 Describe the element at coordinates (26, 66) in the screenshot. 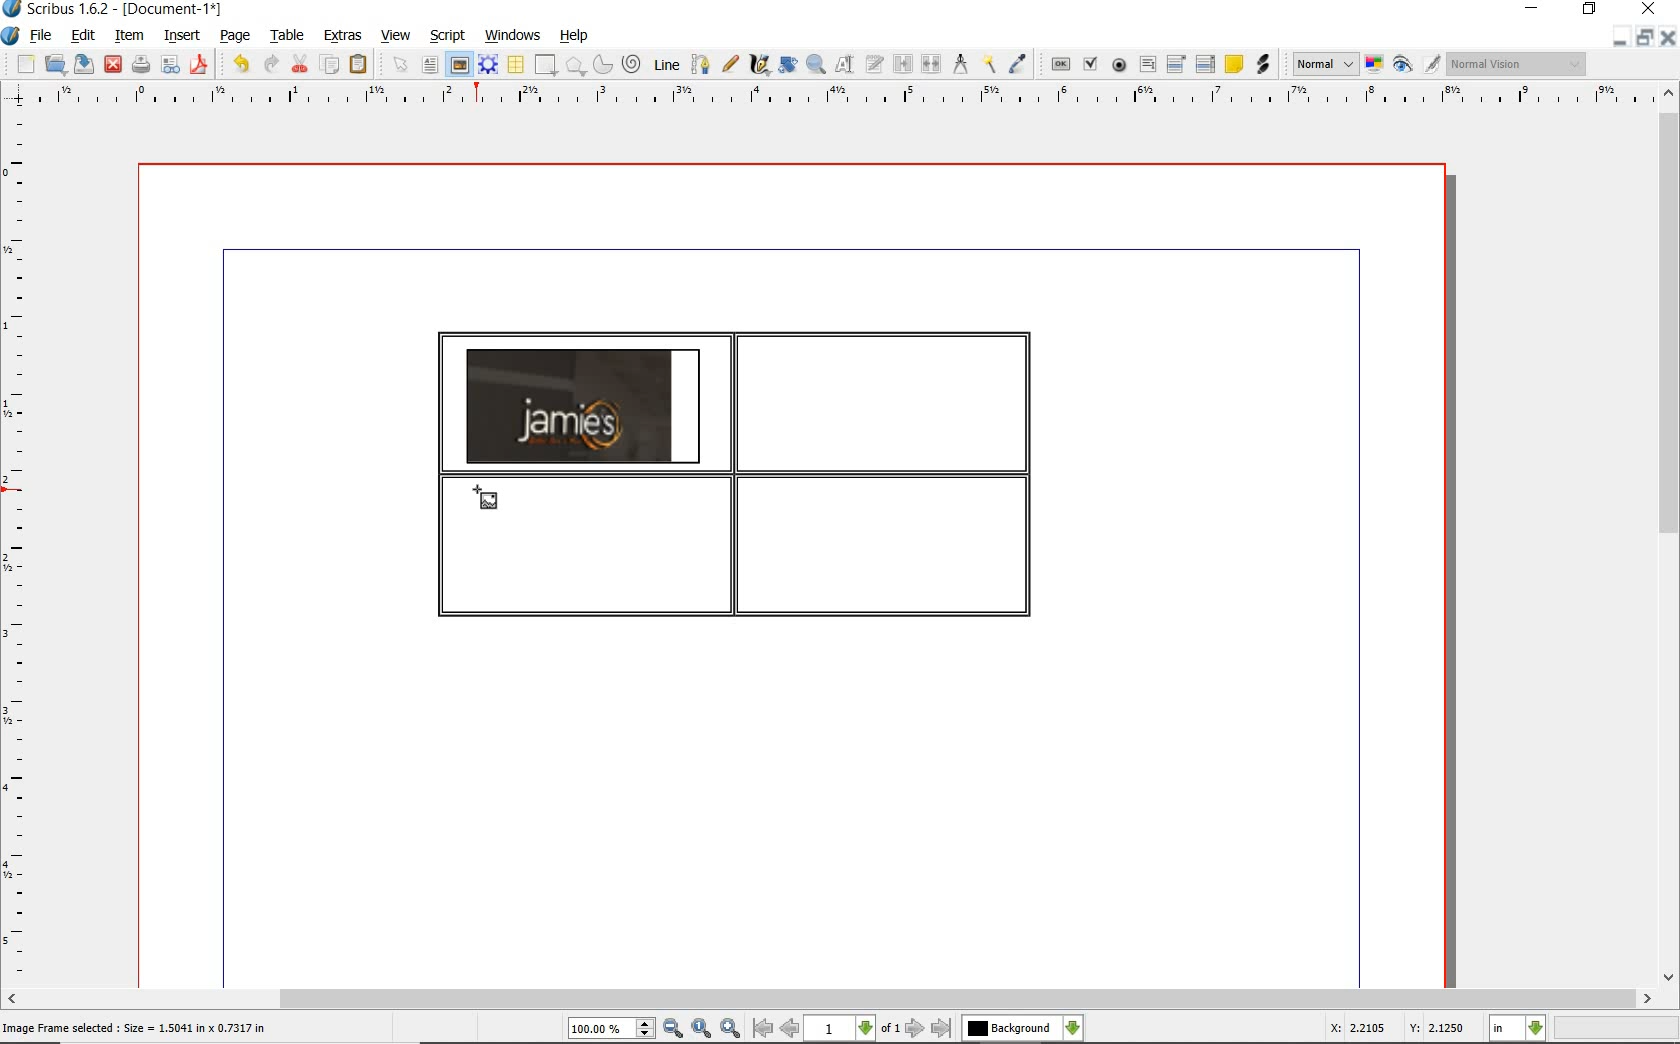

I see `new` at that location.